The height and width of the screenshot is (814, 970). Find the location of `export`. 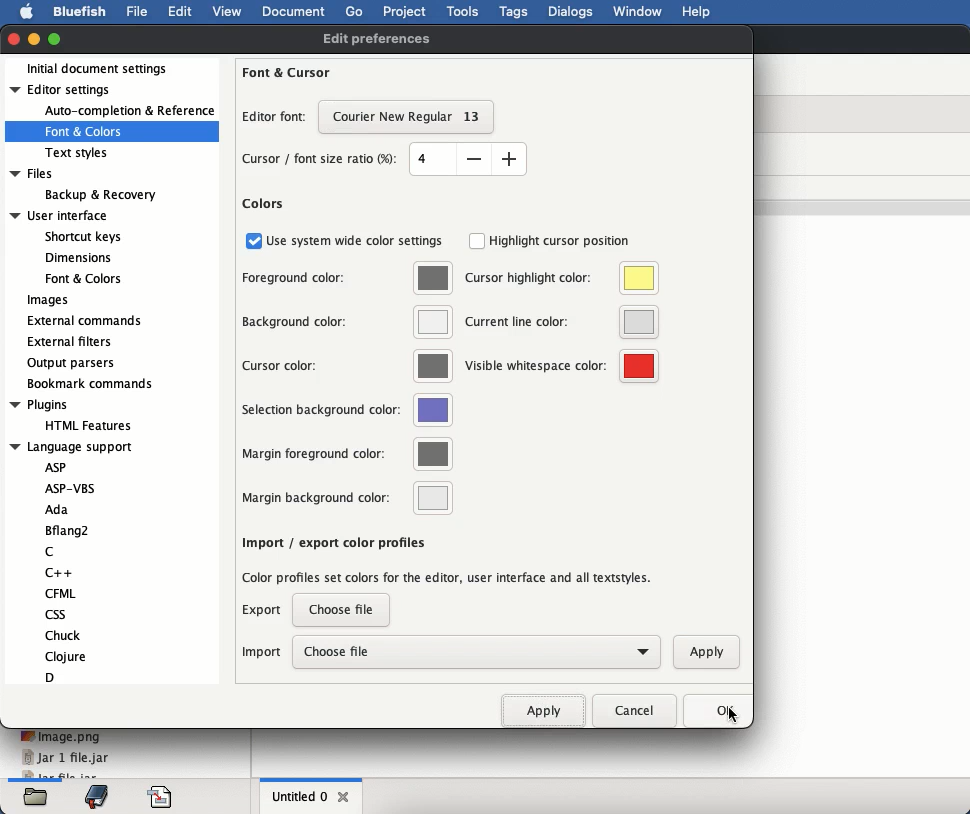

export is located at coordinates (264, 614).